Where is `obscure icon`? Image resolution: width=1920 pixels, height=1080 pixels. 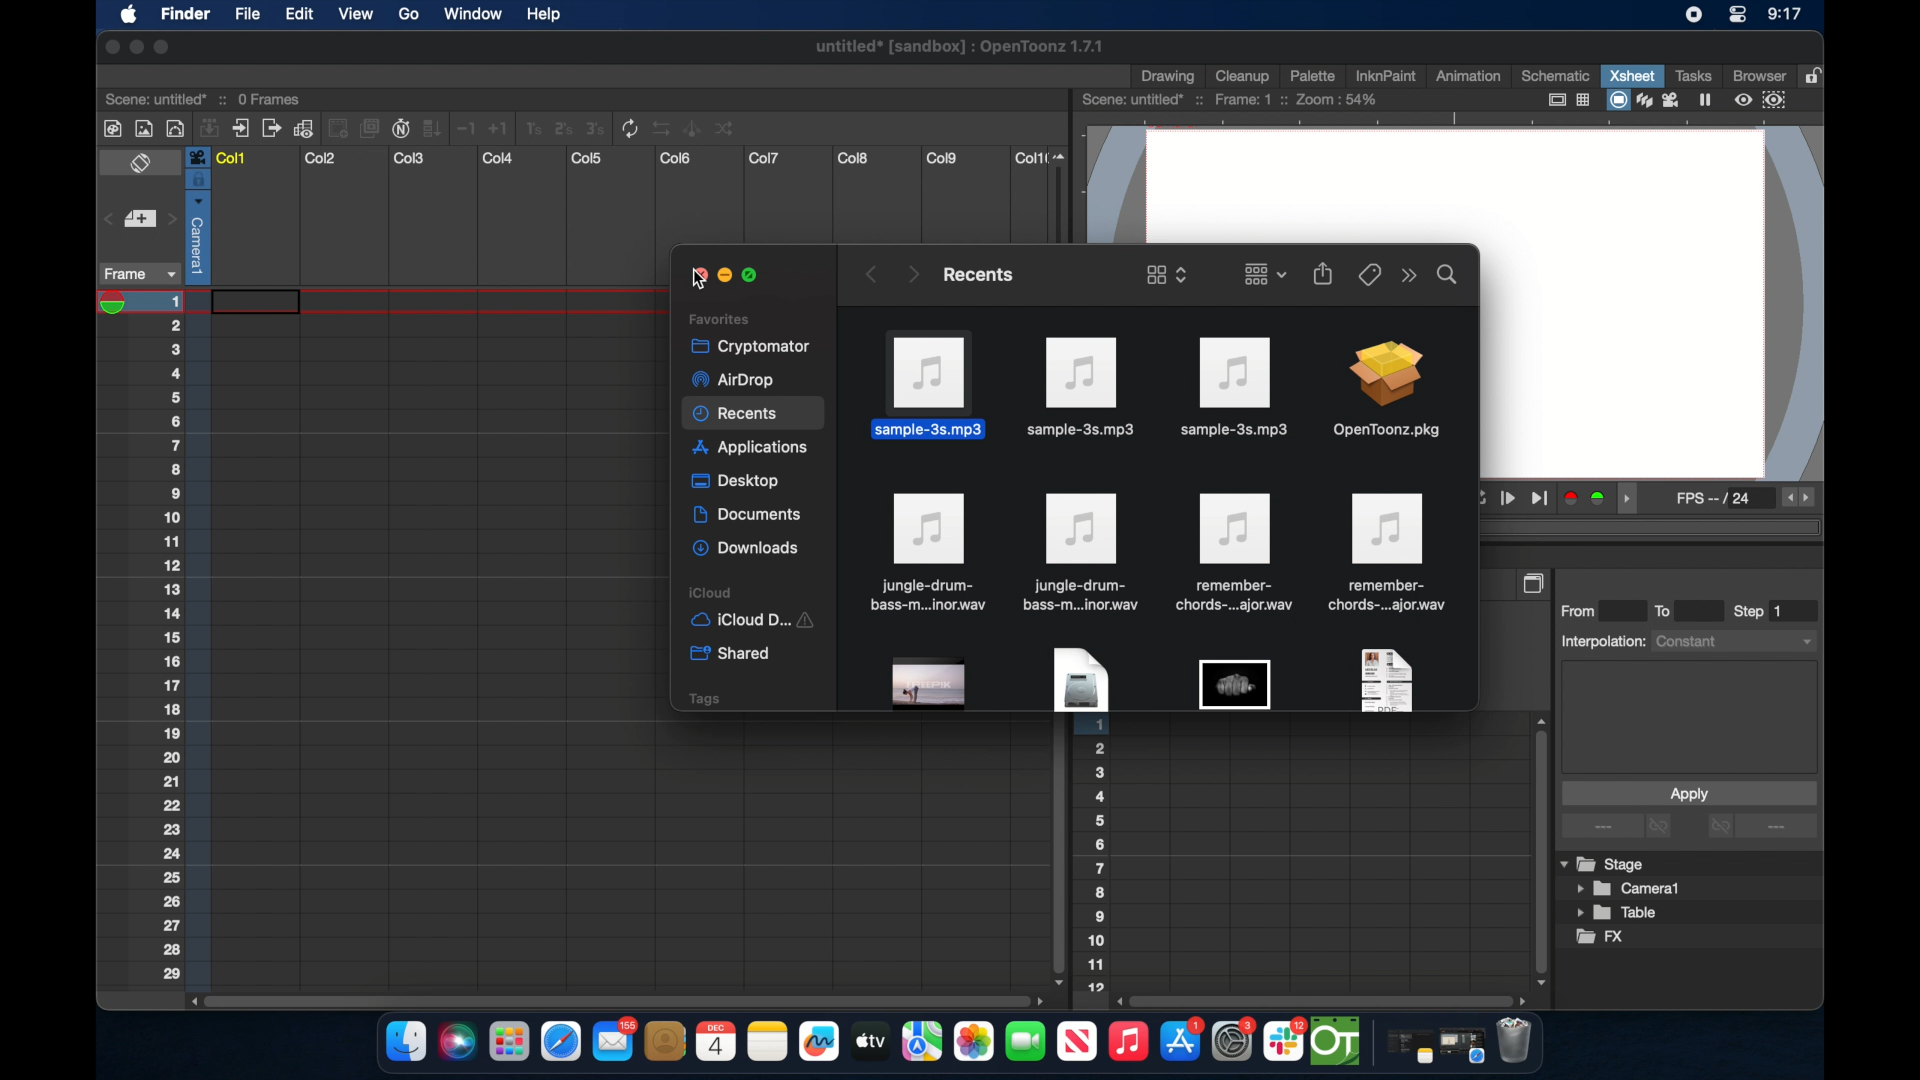 obscure icon is located at coordinates (1384, 679).